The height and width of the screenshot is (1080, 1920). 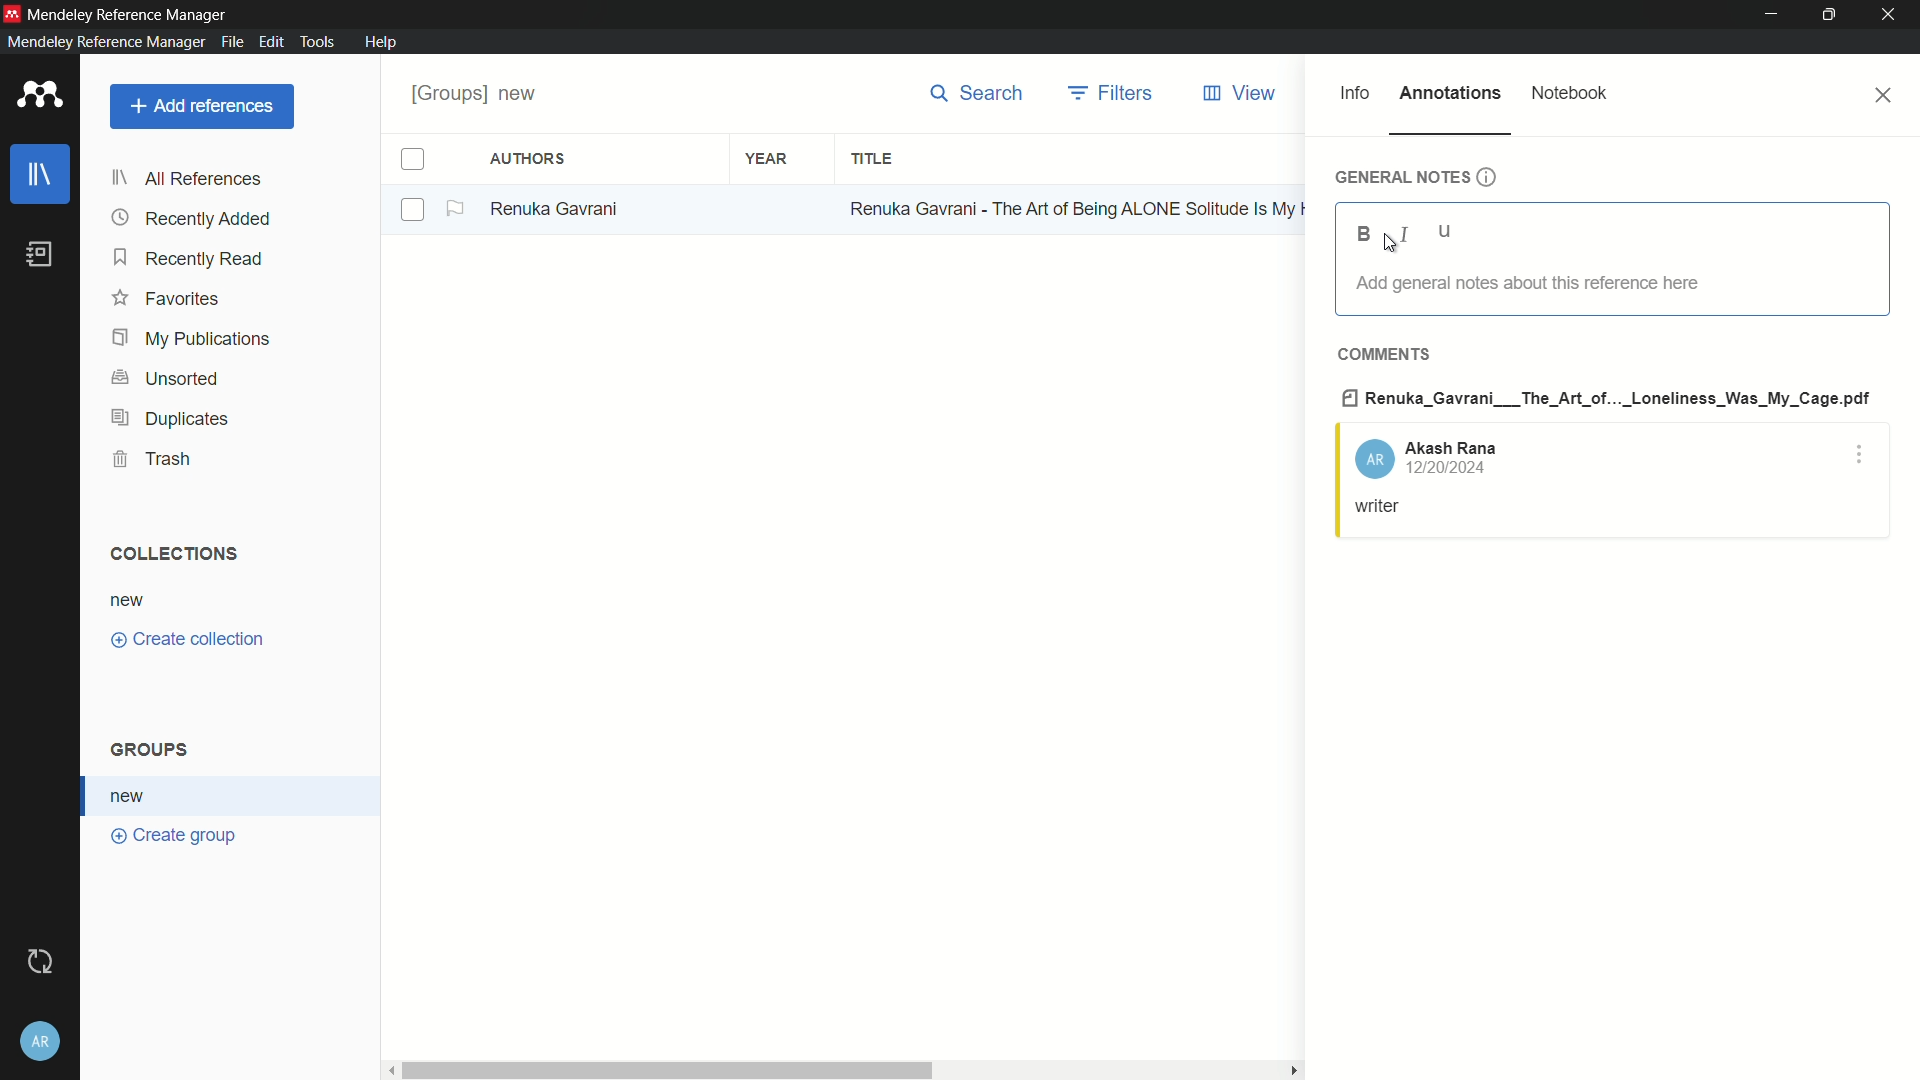 What do you see at coordinates (1290, 1070) in the screenshot?
I see `scroll right` at bounding box center [1290, 1070].